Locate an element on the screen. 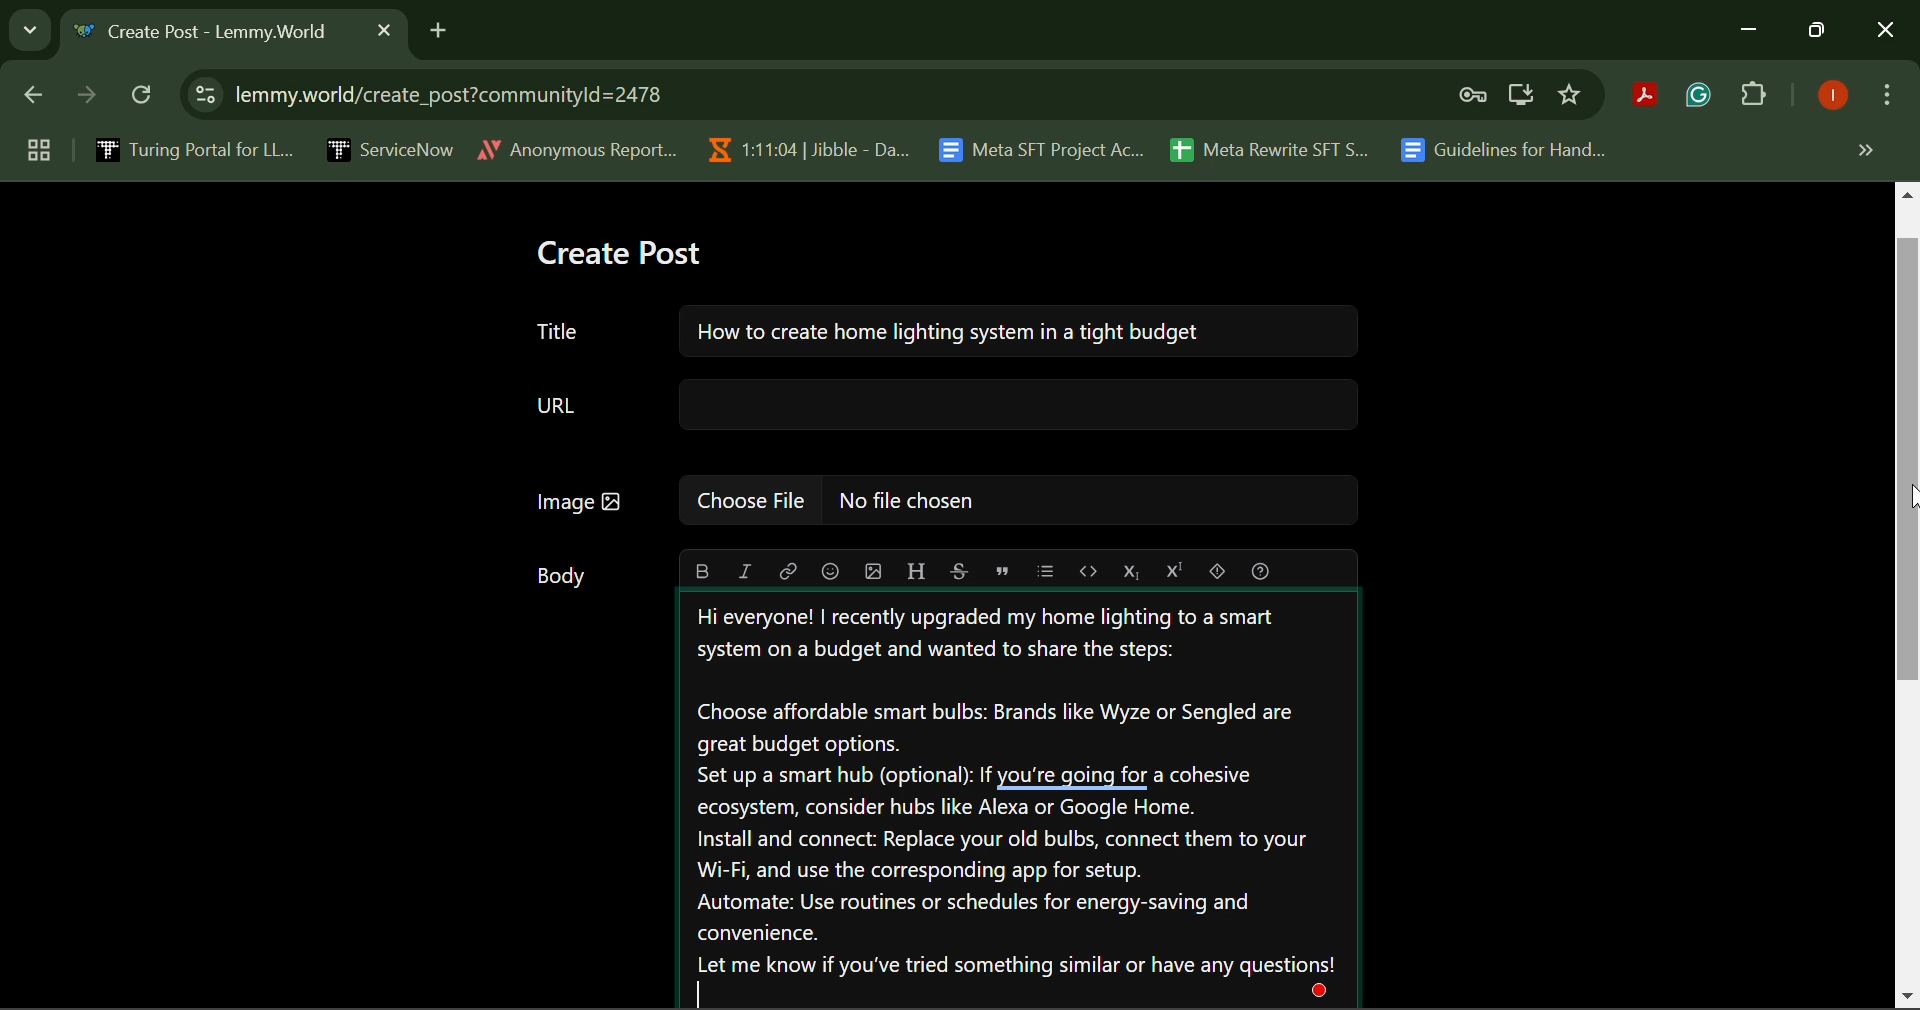 The width and height of the screenshot is (1920, 1010). strikethrough is located at coordinates (960, 572).